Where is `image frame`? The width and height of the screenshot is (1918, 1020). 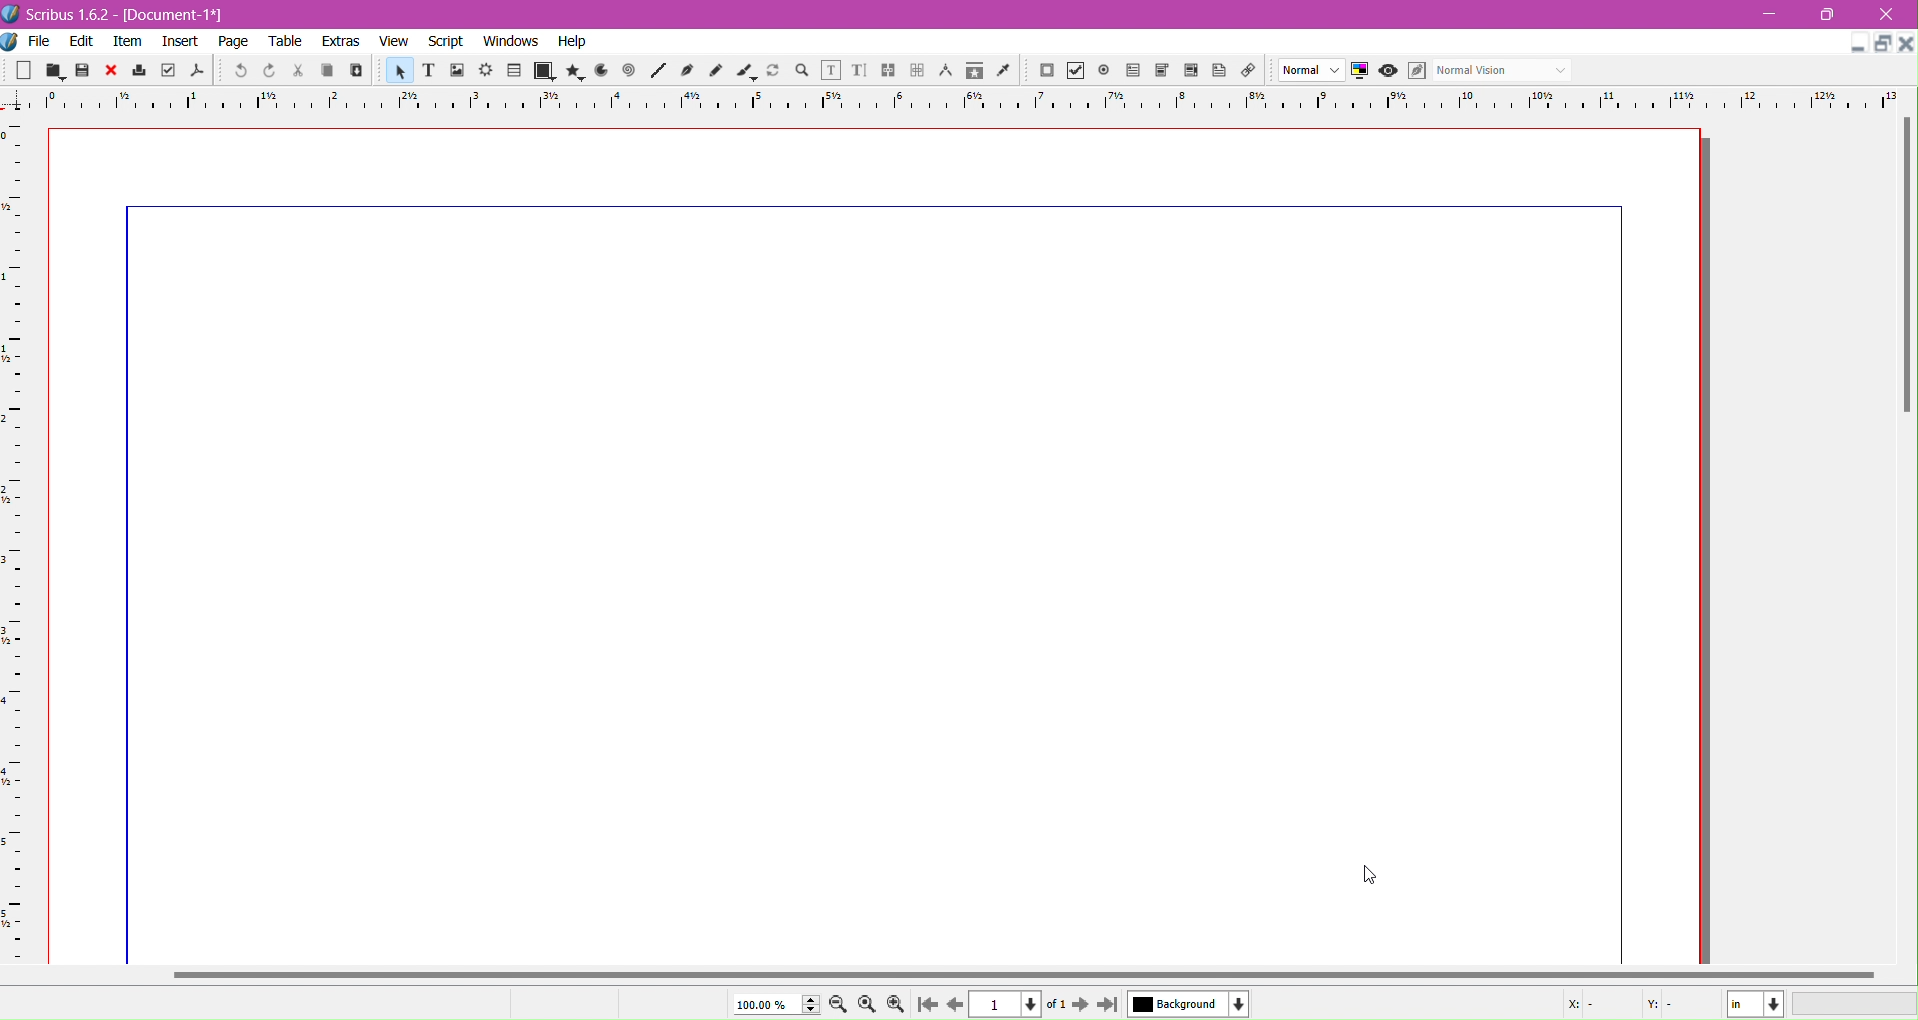 image frame is located at coordinates (456, 72).